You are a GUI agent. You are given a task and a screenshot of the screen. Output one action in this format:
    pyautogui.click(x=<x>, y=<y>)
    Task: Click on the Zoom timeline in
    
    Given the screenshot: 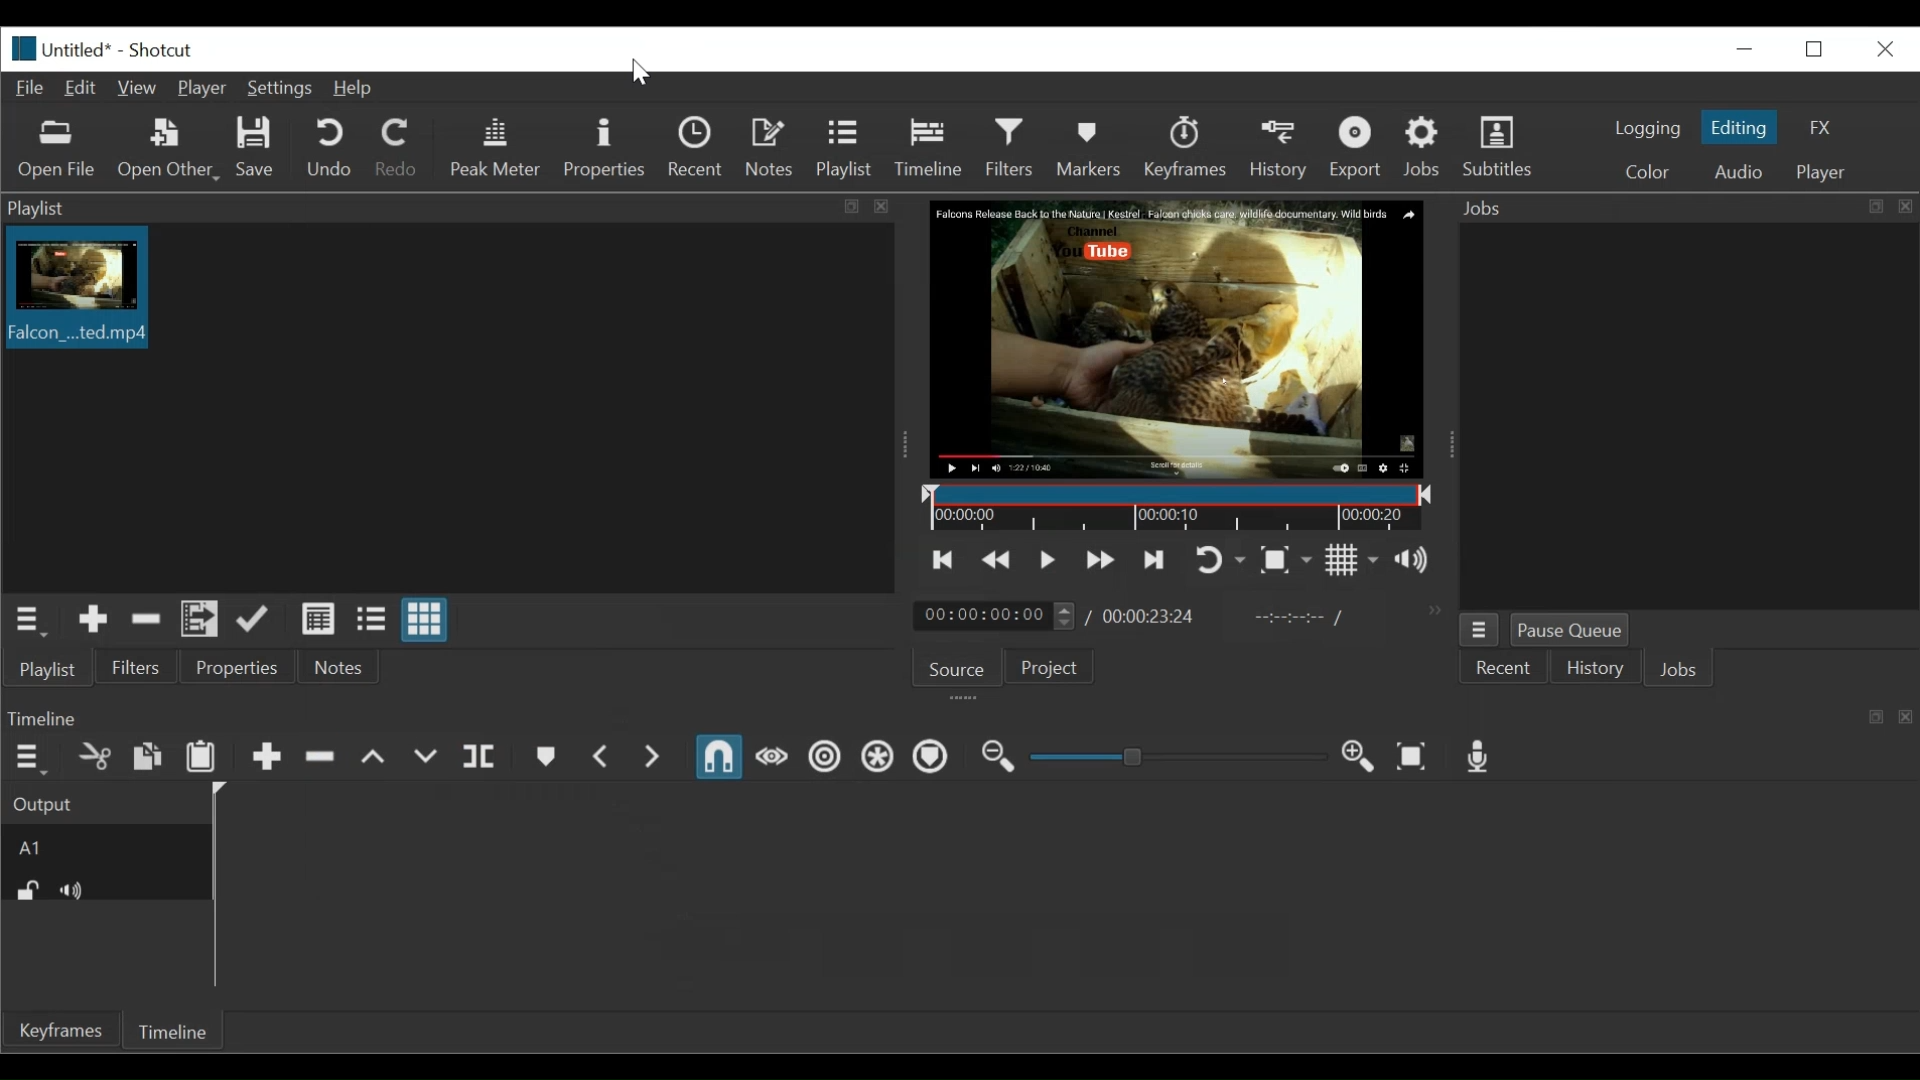 What is the action you would take?
    pyautogui.click(x=1000, y=759)
    